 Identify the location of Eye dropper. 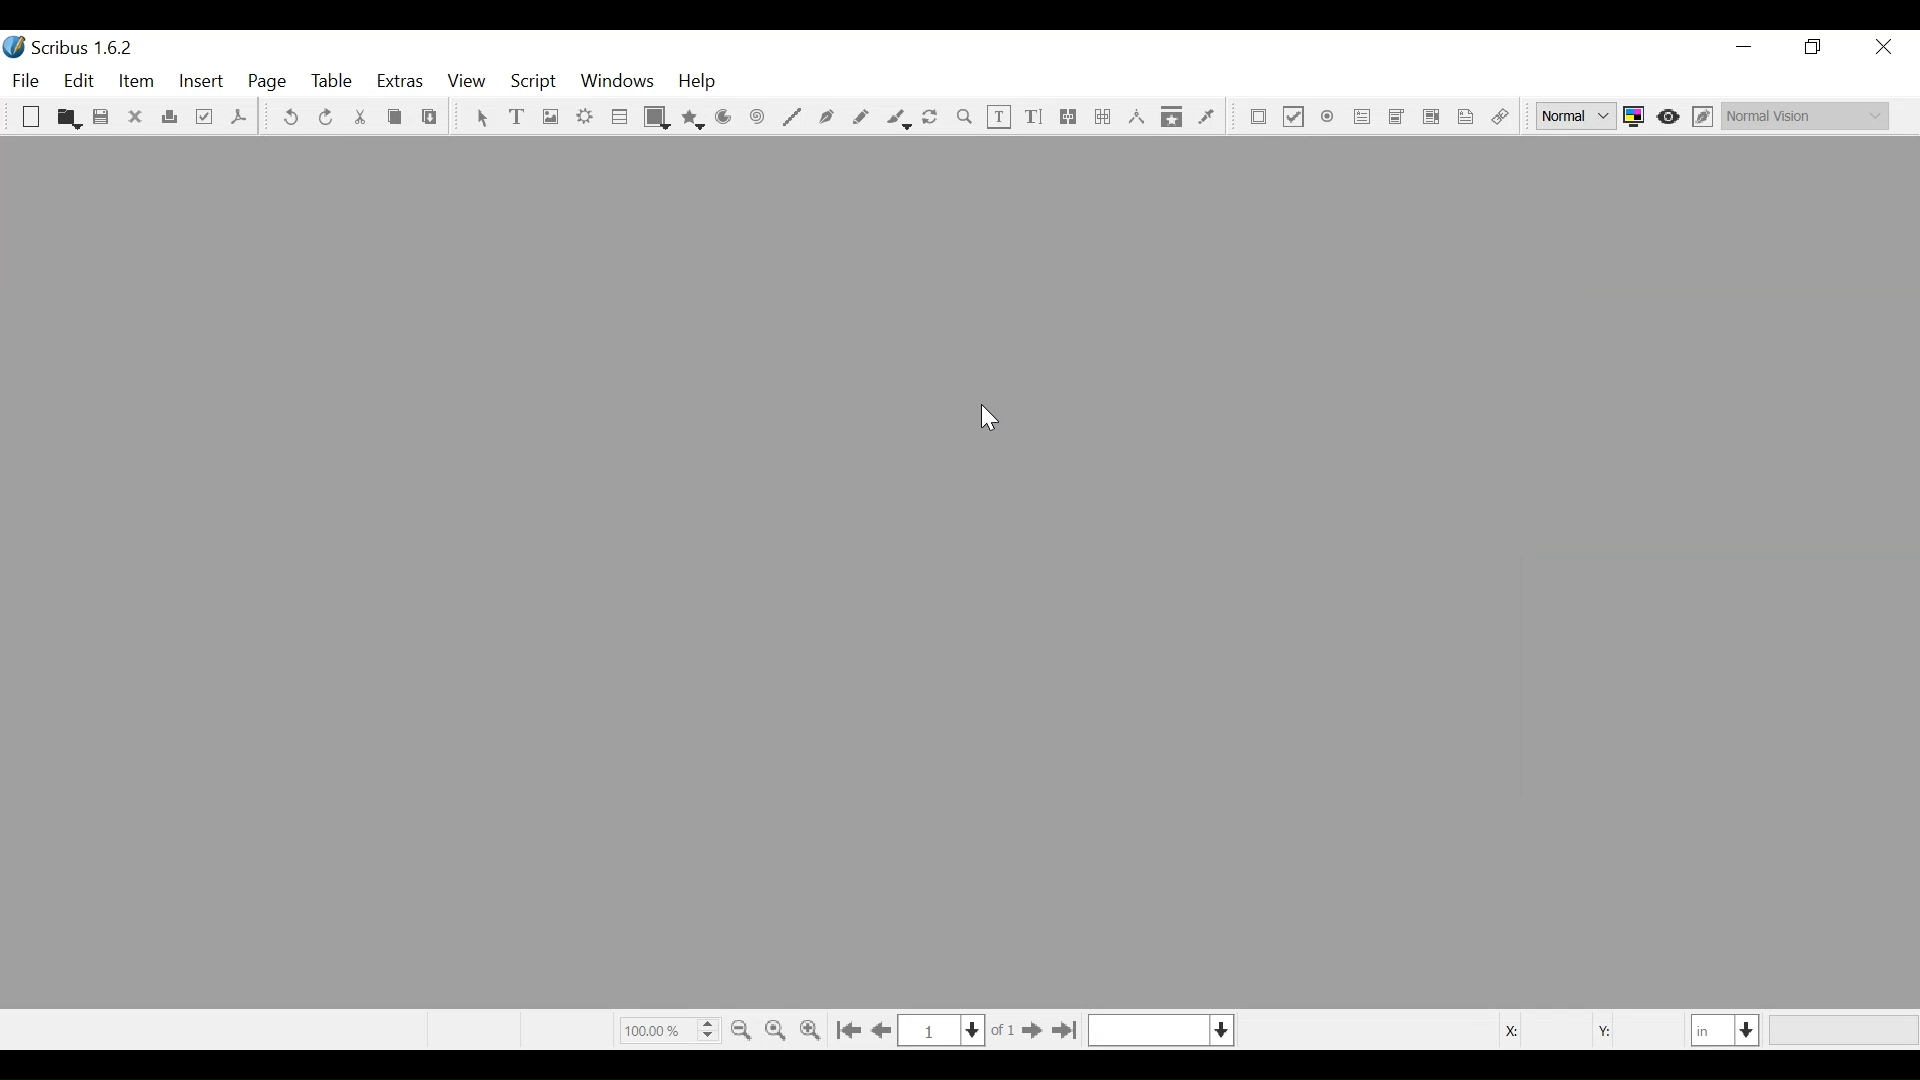
(1207, 116).